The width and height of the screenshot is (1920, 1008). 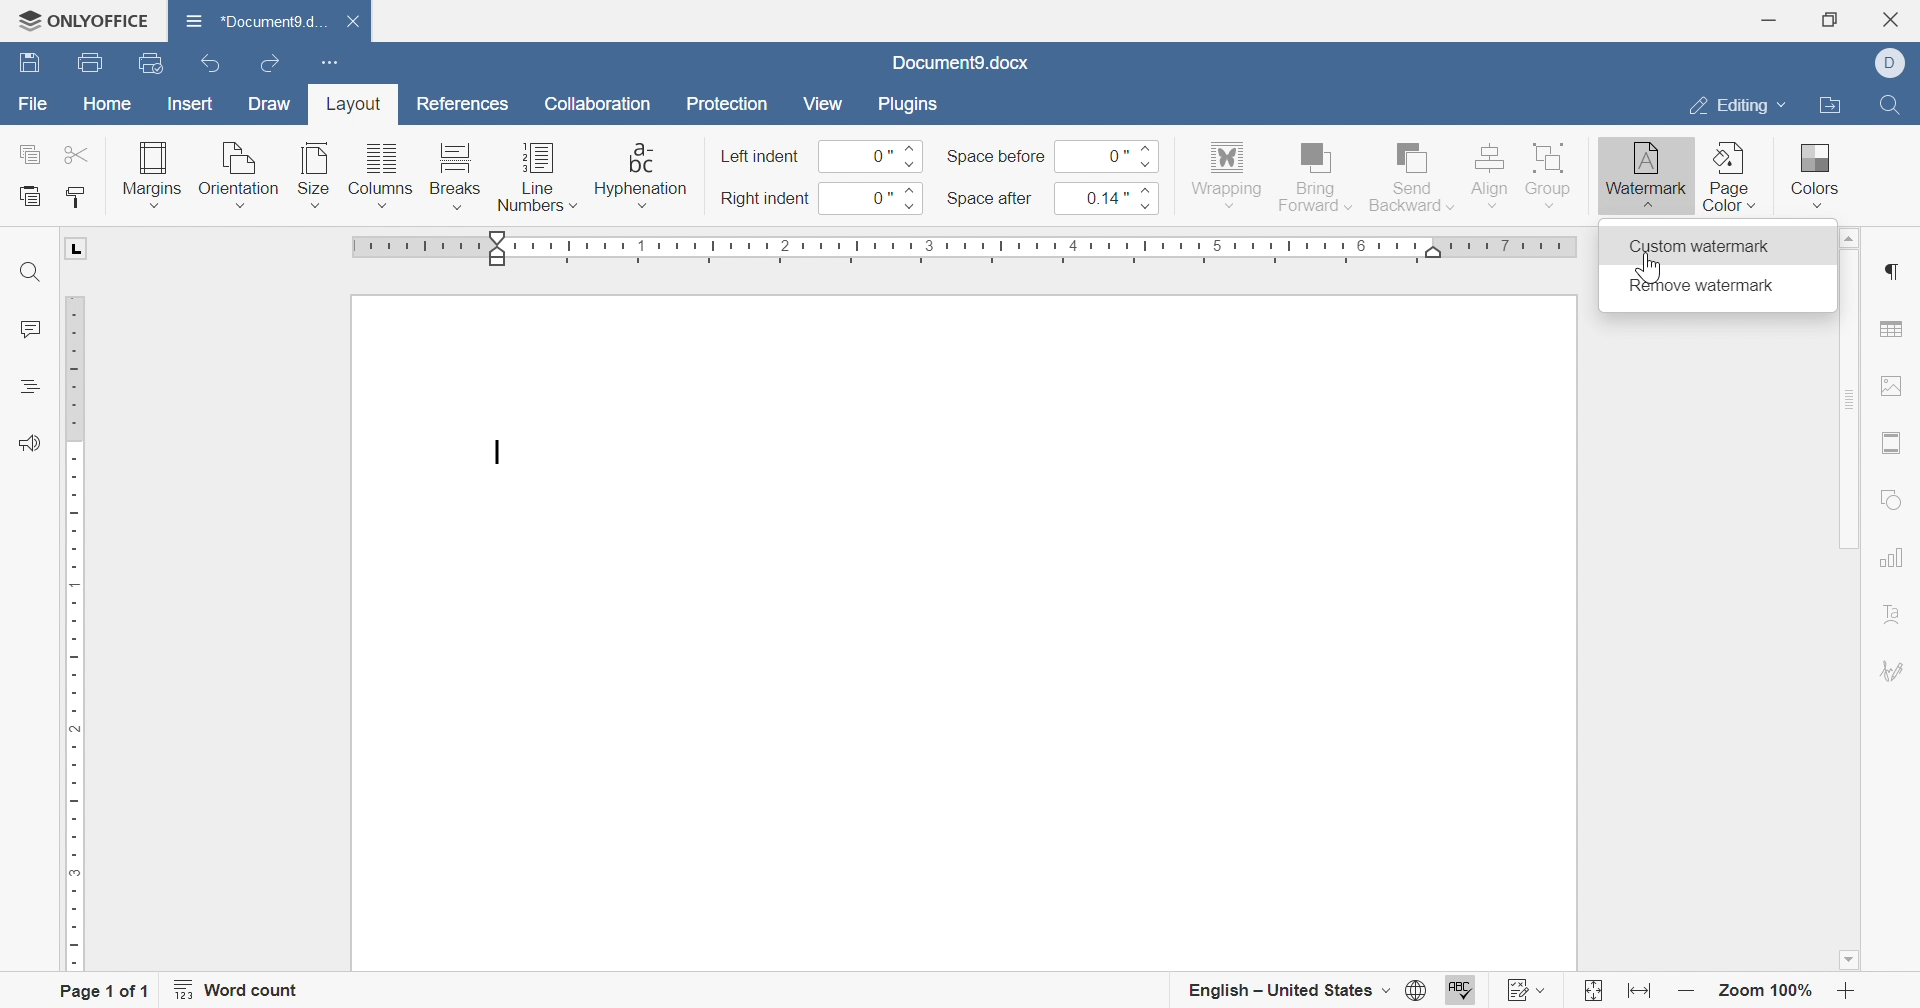 What do you see at coordinates (313, 175) in the screenshot?
I see `size` at bounding box center [313, 175].